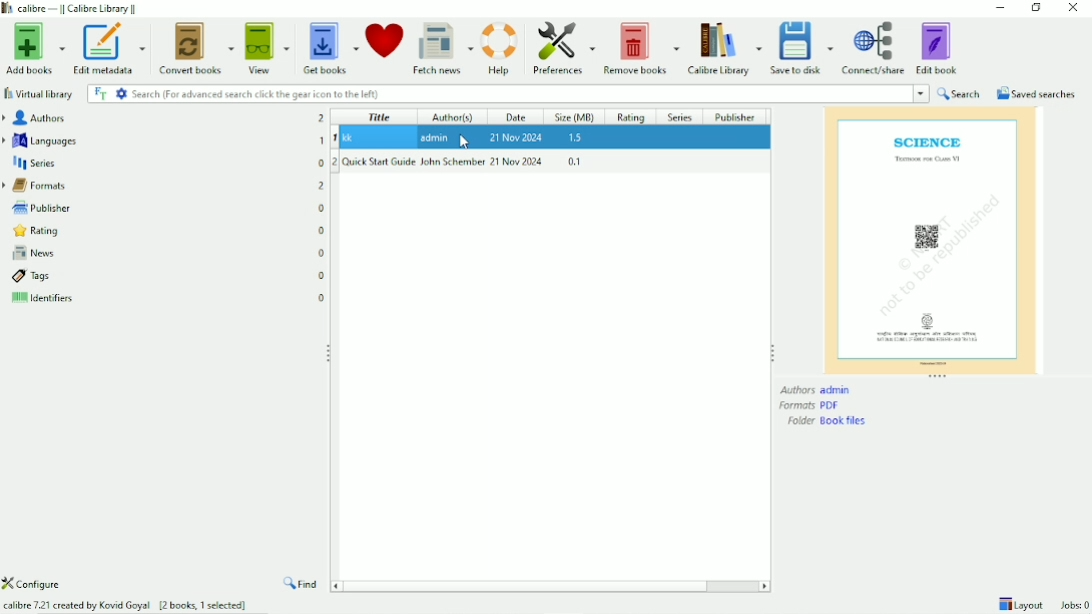 This screenshot has height=614, width=1092. Describe the element at coordinates (163, 164) in the screenshot. I see `Series` at that location.